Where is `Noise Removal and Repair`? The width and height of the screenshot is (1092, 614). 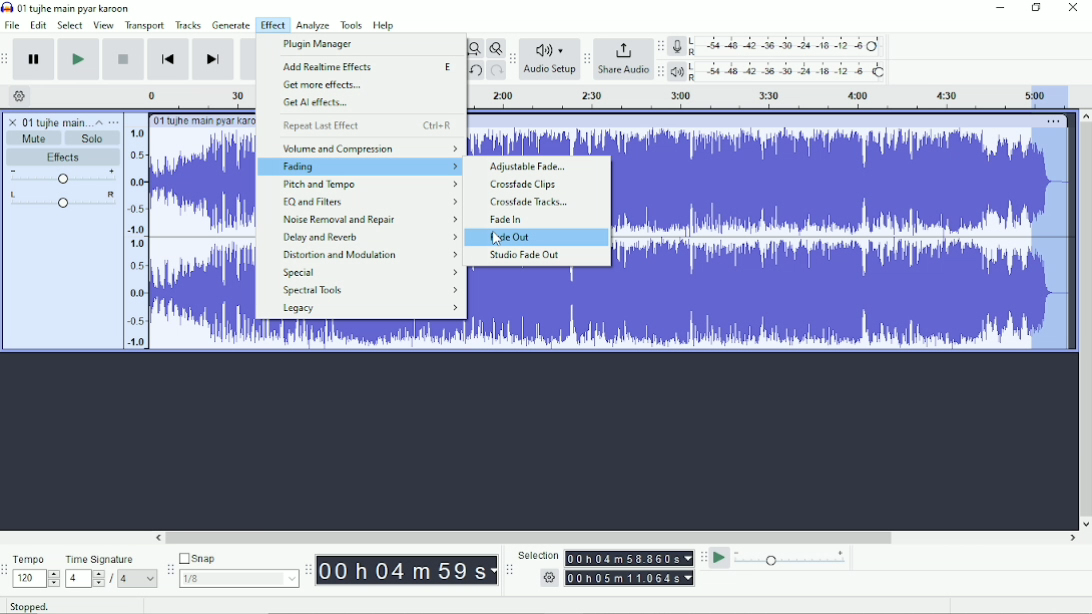
Noise Removal and Repair is located at coordinates (368, 219).